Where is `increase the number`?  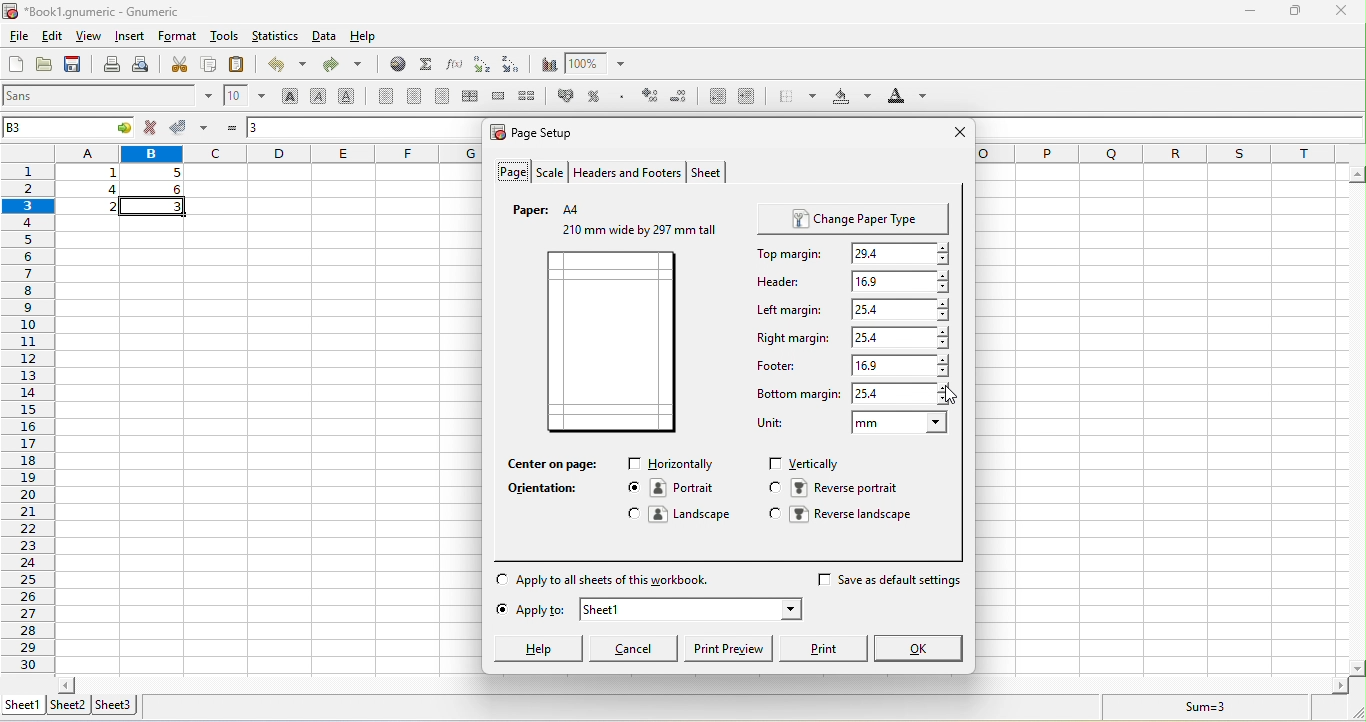 increase the number is located at coordinates (652, 98).